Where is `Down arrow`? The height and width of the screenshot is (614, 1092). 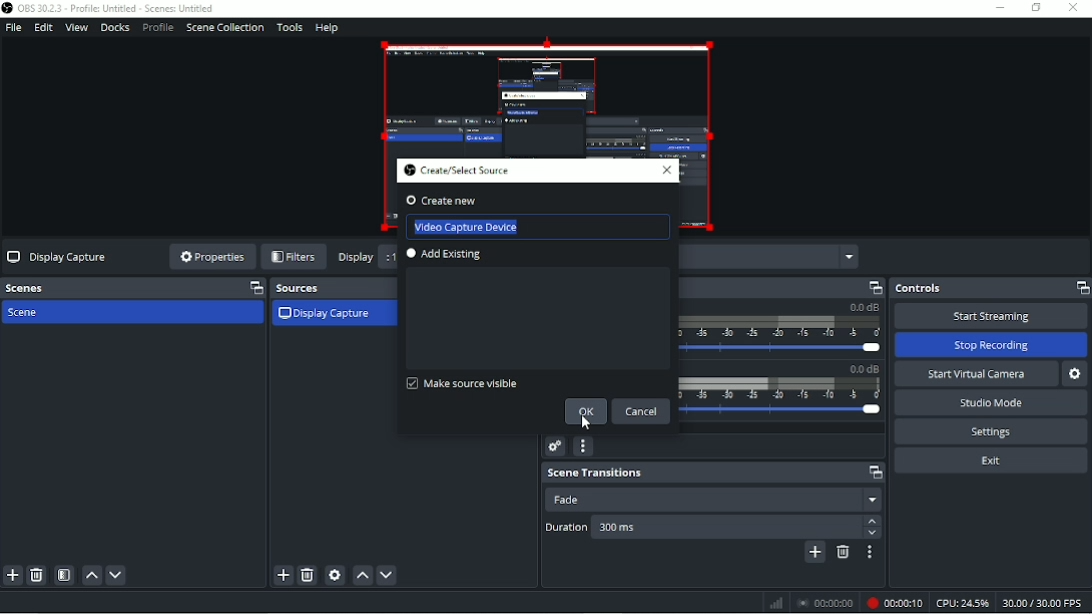
Down arrow is located at coordinates (873, 535).